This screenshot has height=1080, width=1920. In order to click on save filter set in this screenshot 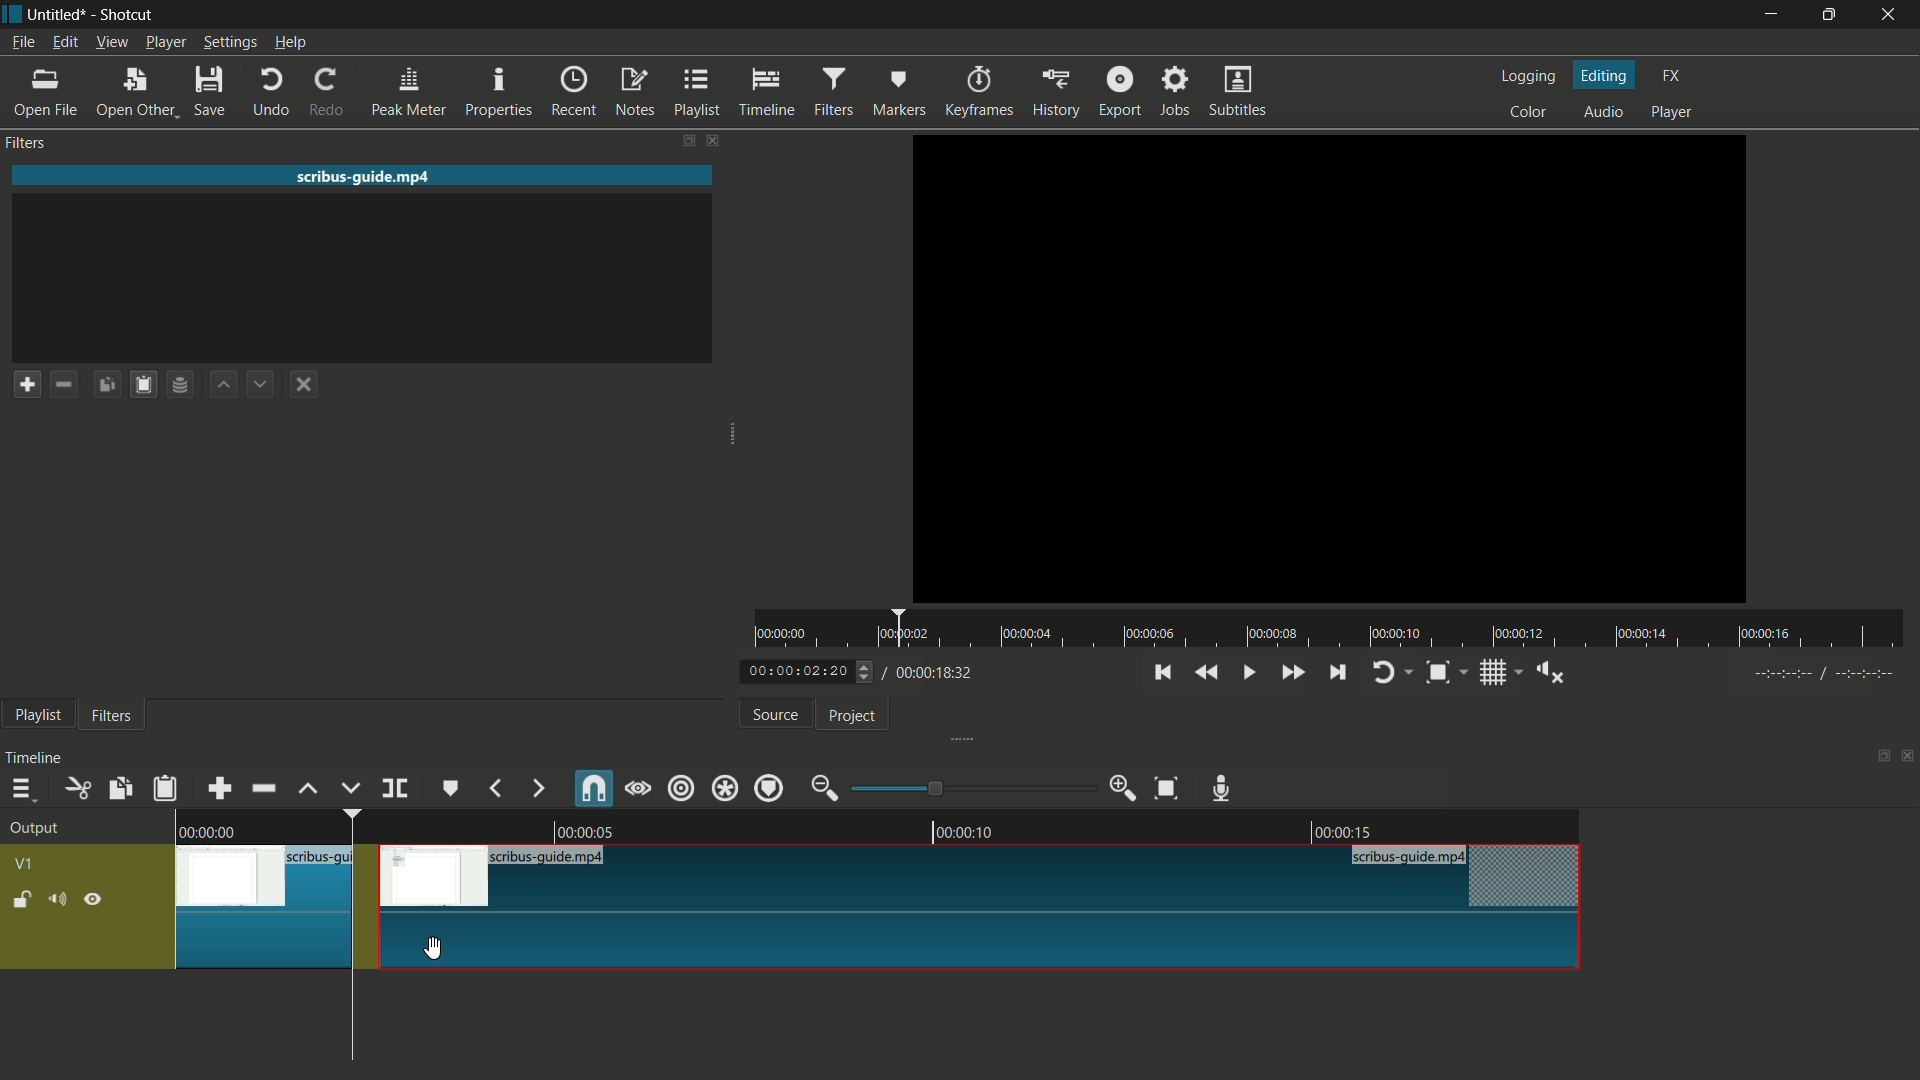, I will do `click(181, 386)`.